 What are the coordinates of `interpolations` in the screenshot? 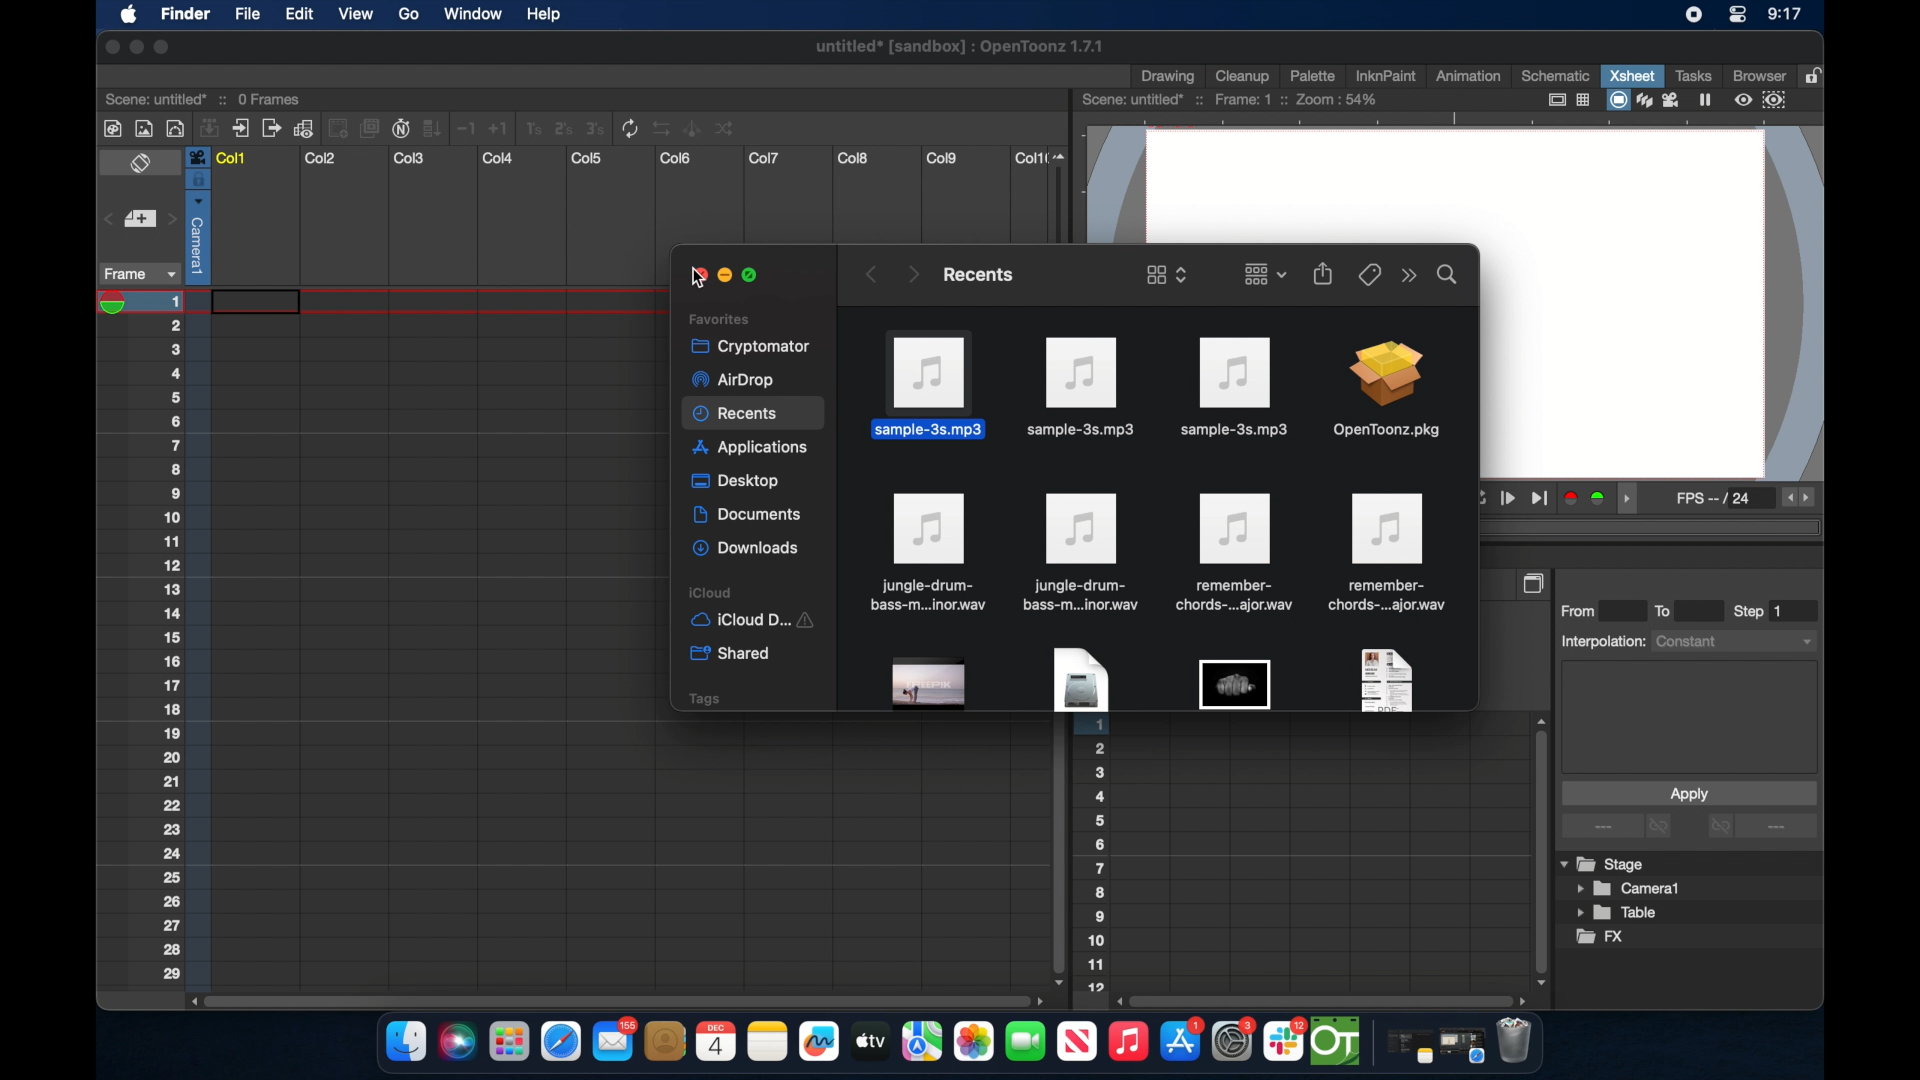 It's located at (1686, 640).